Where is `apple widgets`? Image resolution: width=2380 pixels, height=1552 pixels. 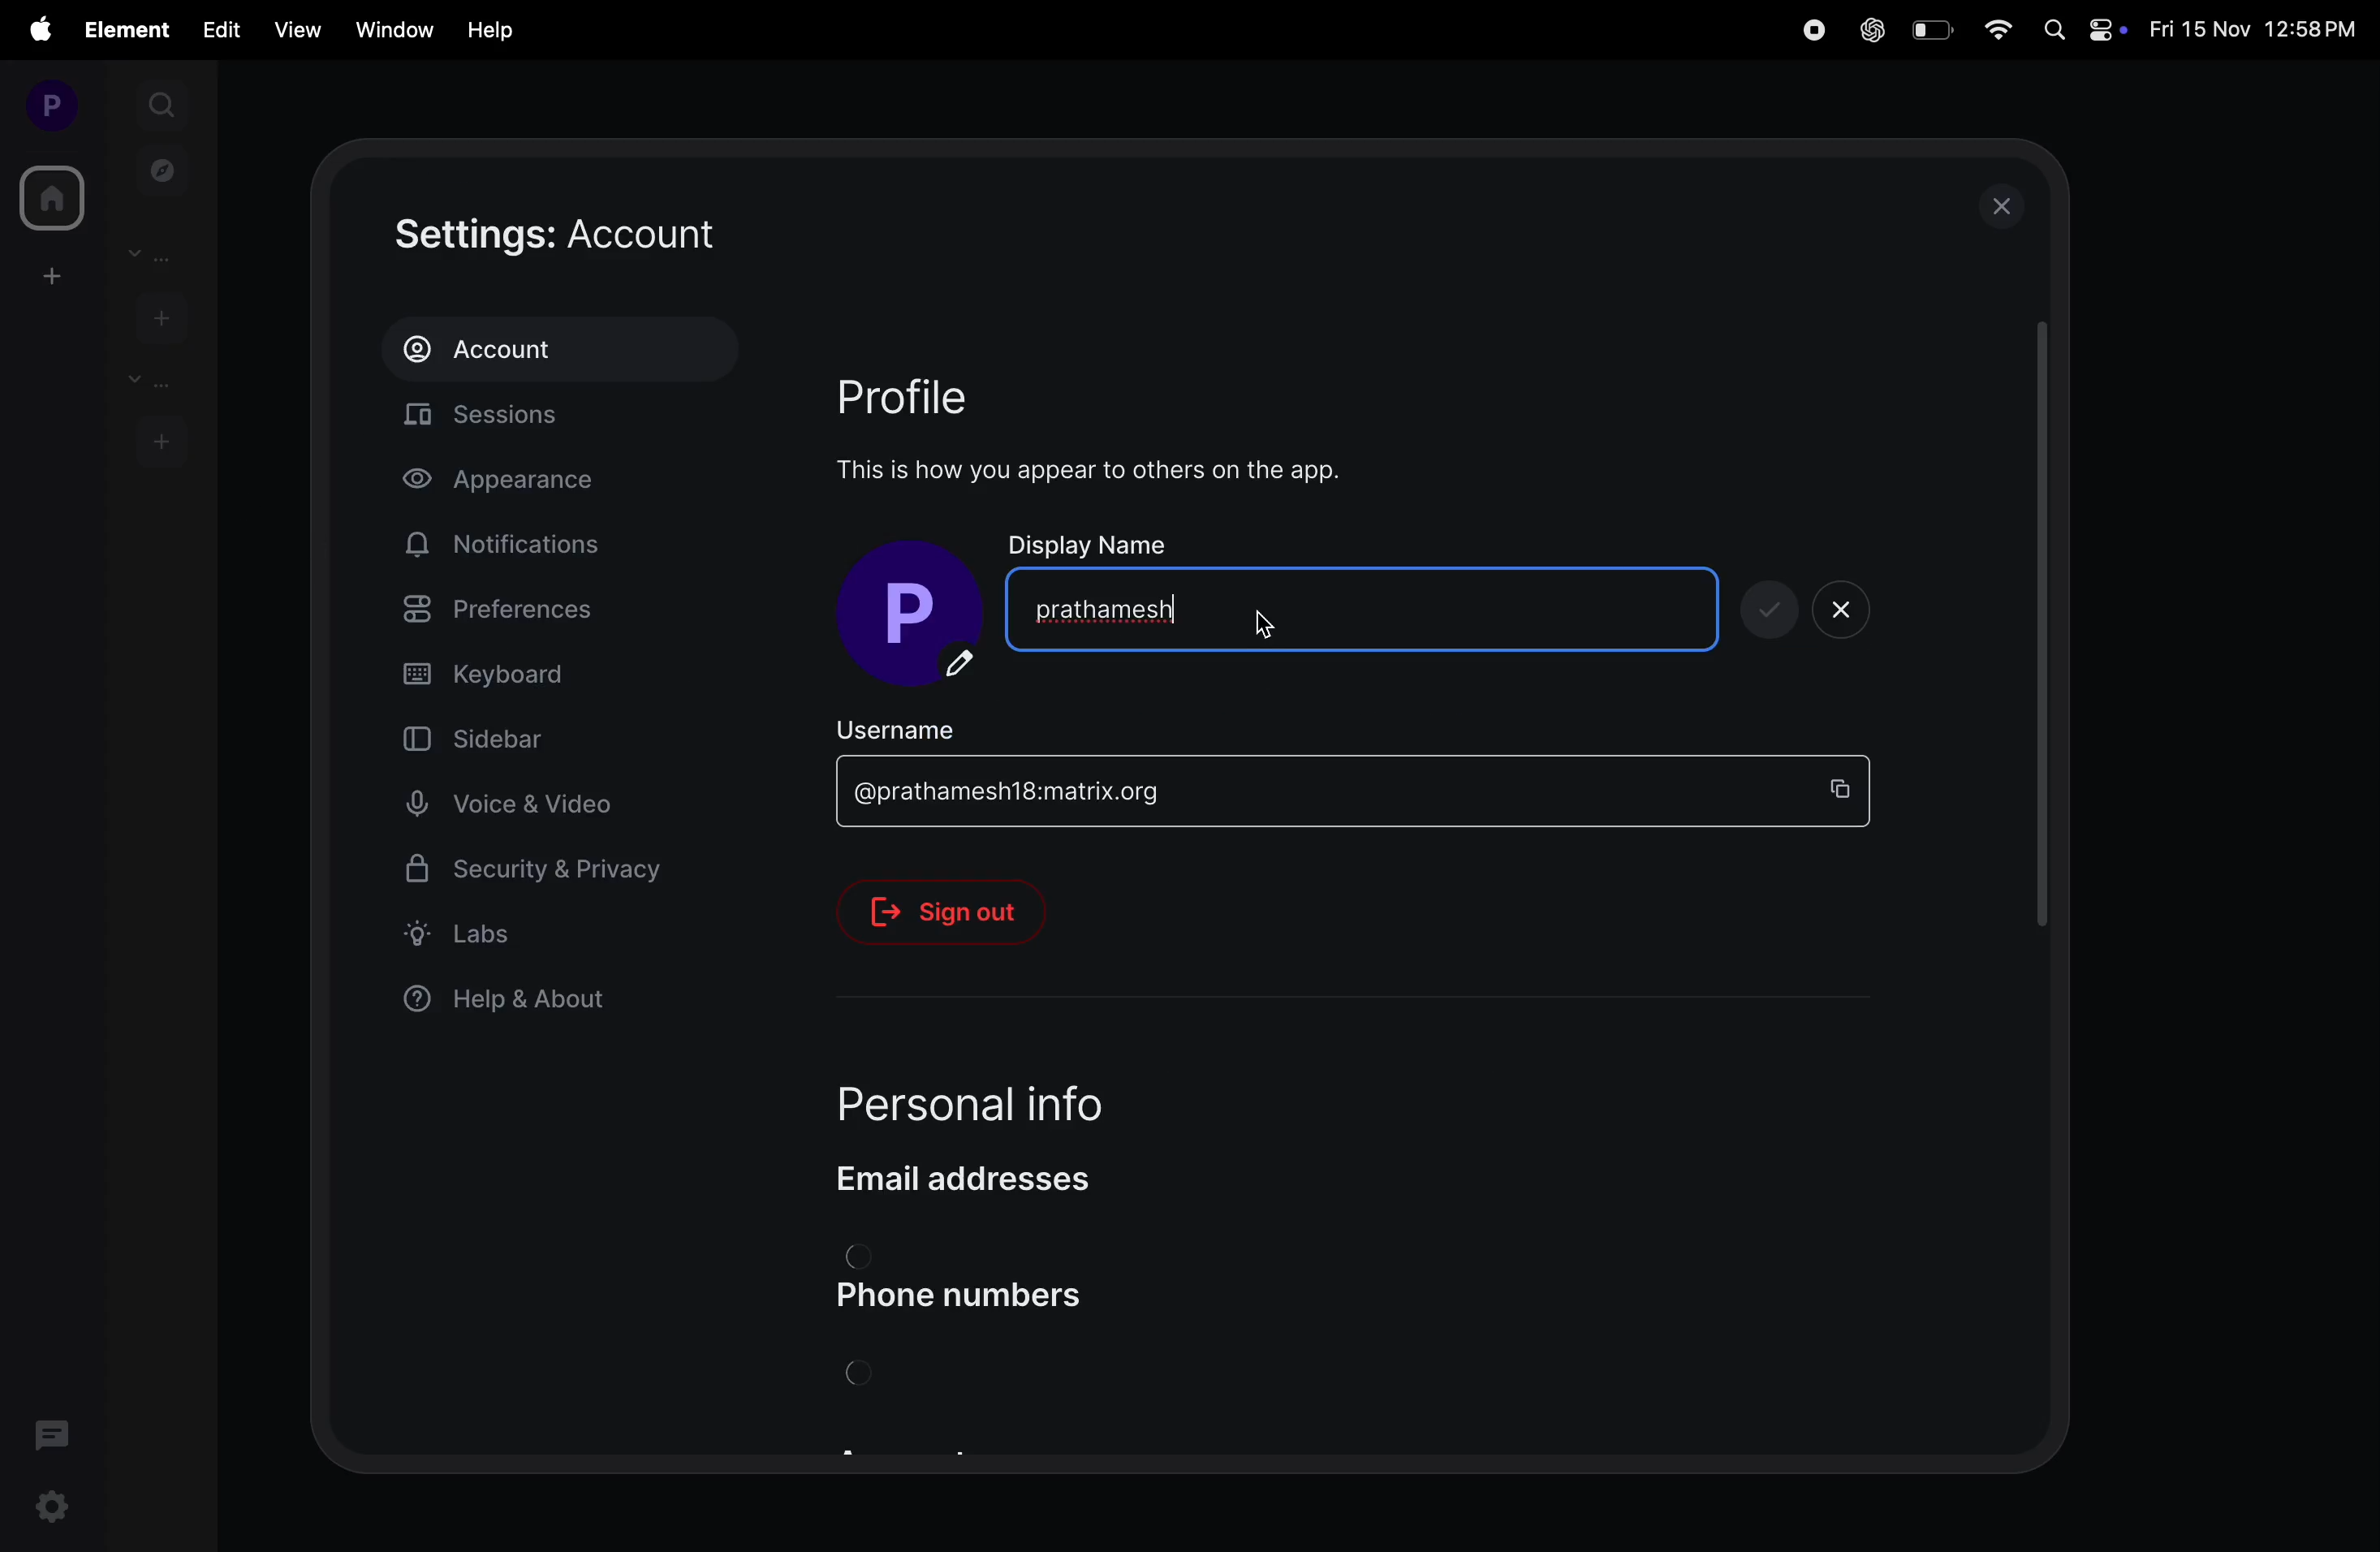
apple widgets is located at coordinates (2084, 28).